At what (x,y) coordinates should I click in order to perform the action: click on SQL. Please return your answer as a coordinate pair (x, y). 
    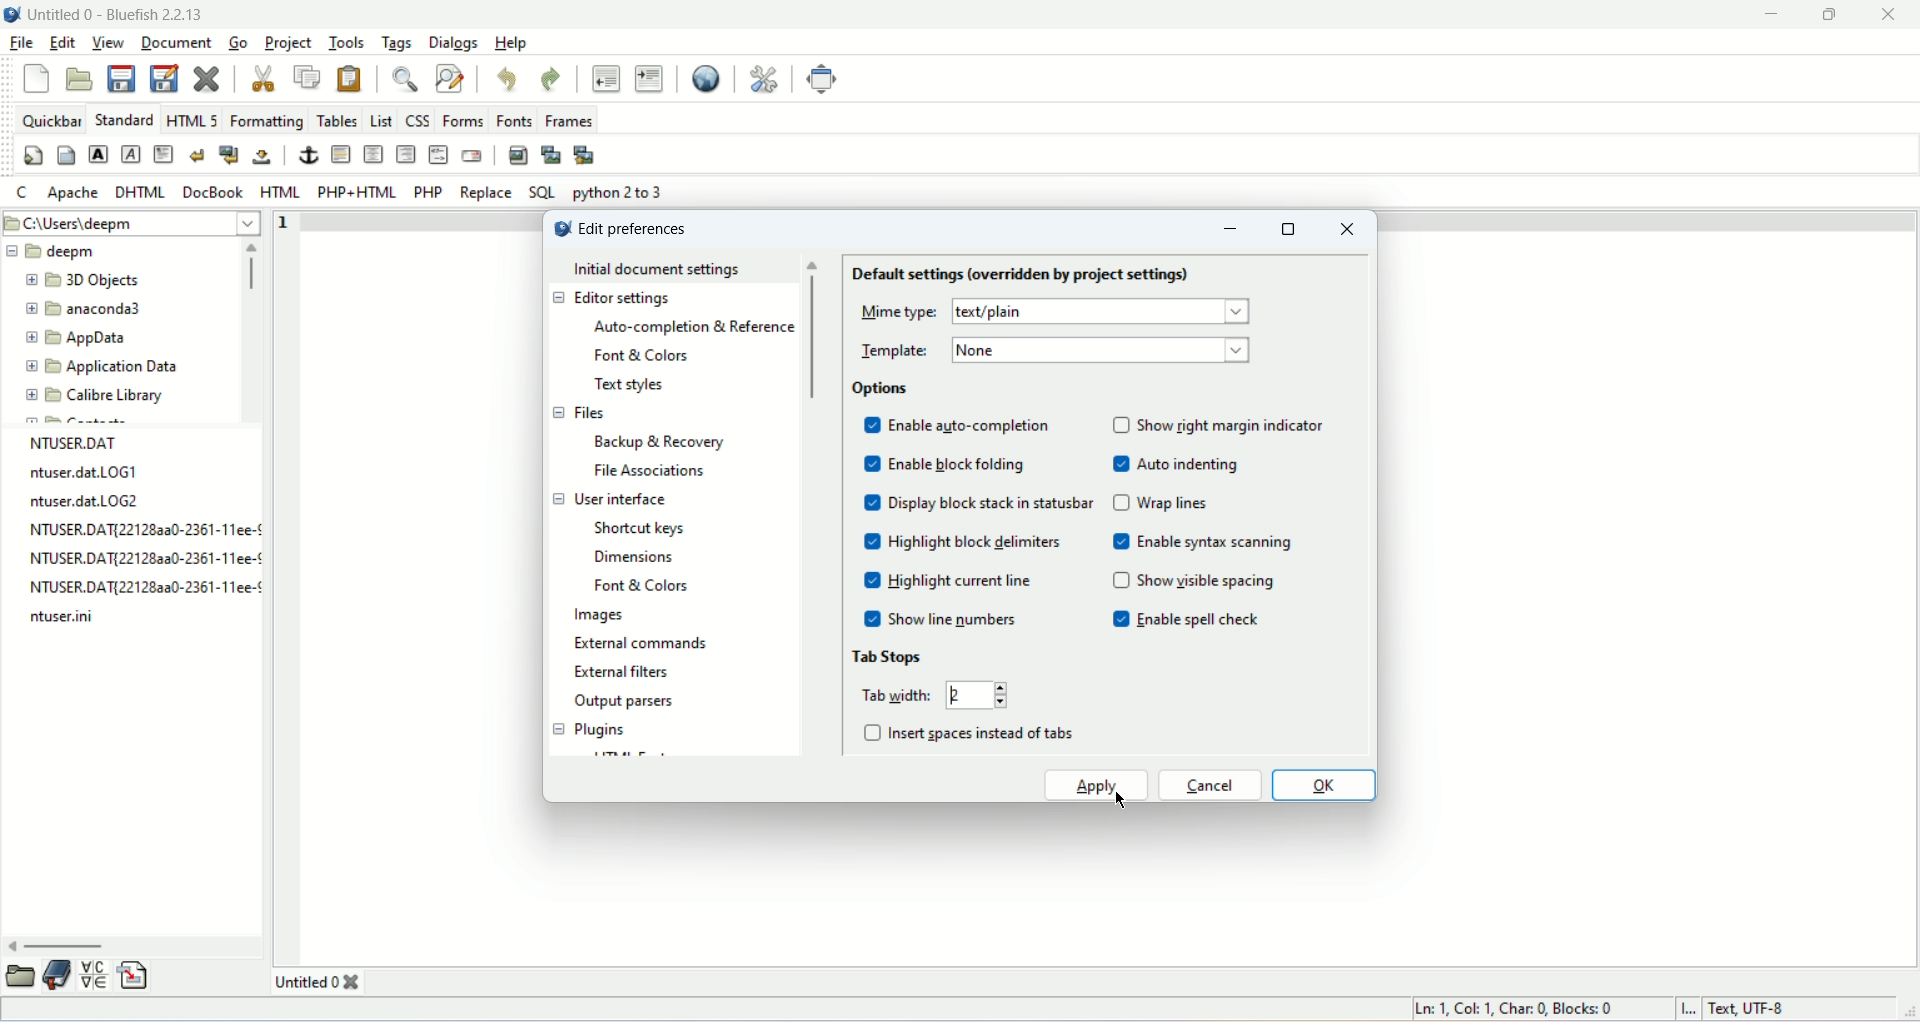
    Looking at the image, I should click on (542, 192).